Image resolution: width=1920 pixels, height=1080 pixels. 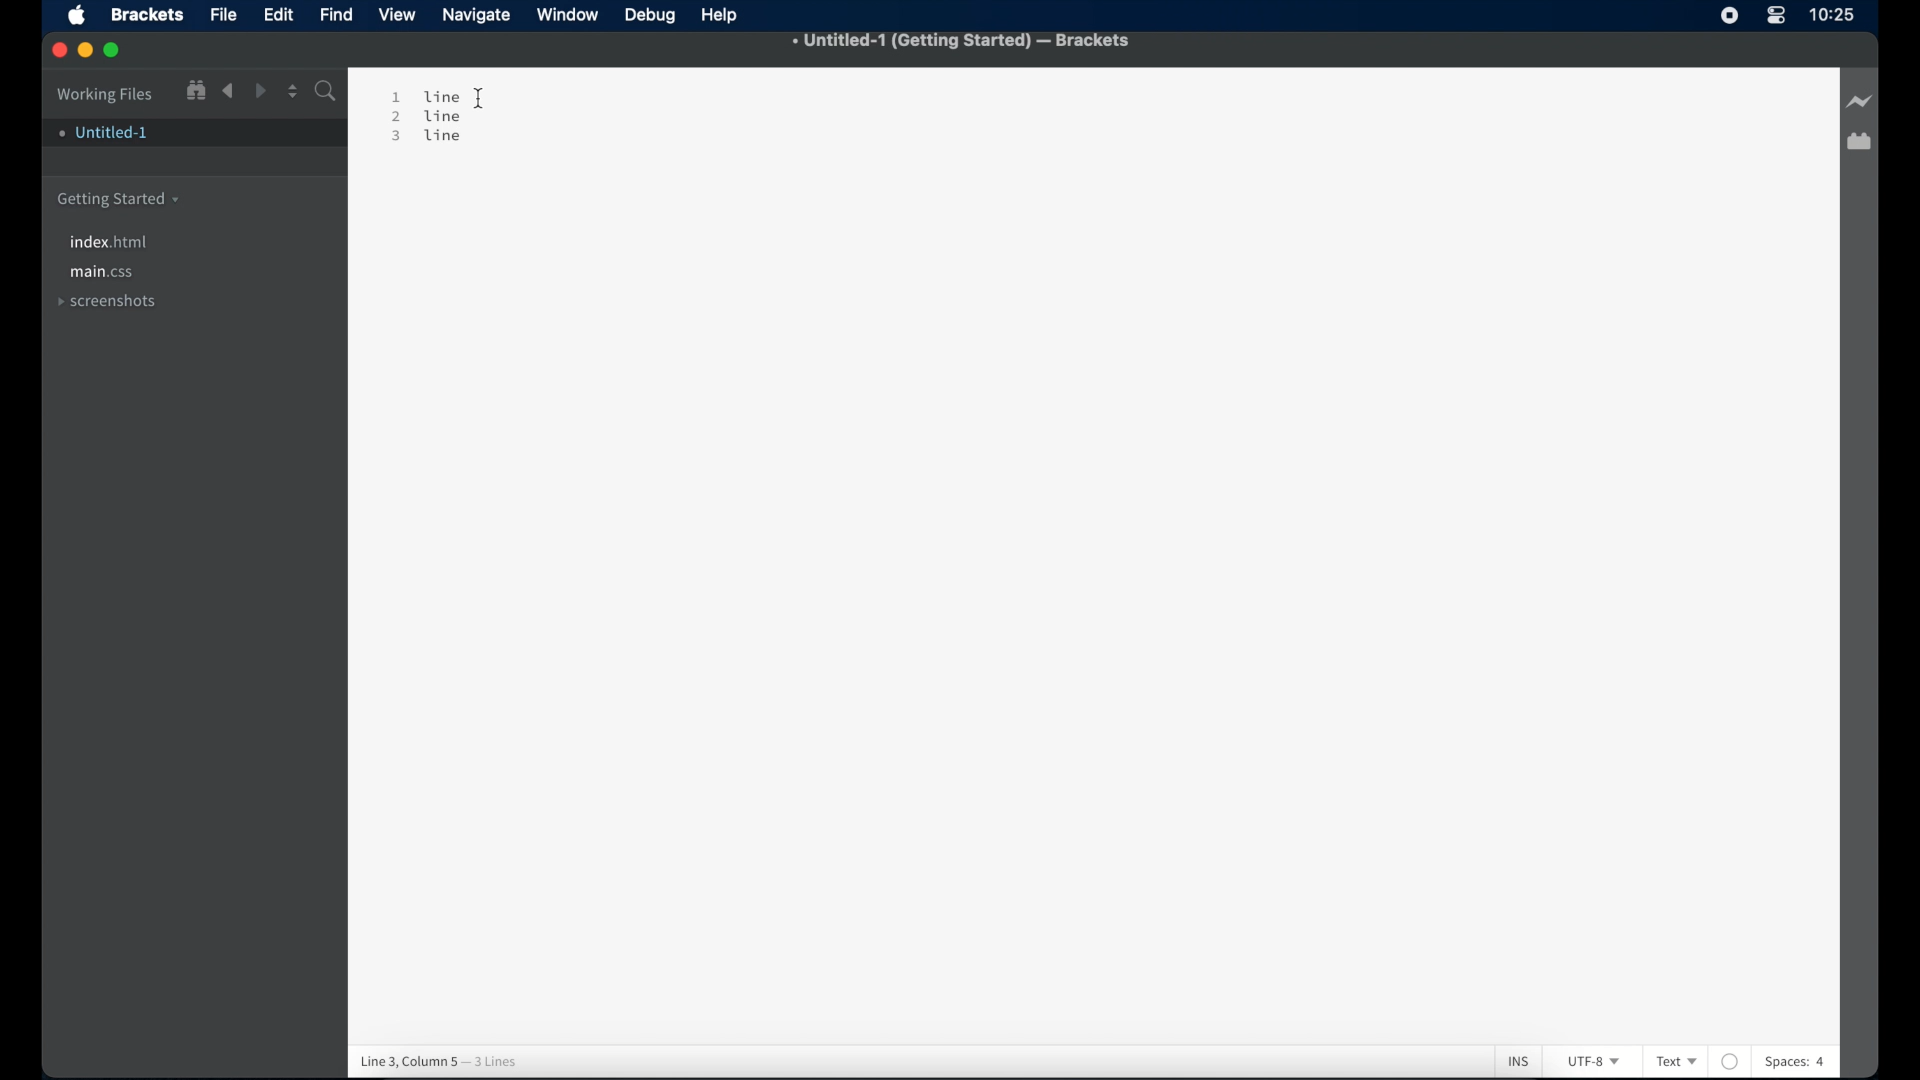 I want to click on apple icon, so click(x=77, y=15).